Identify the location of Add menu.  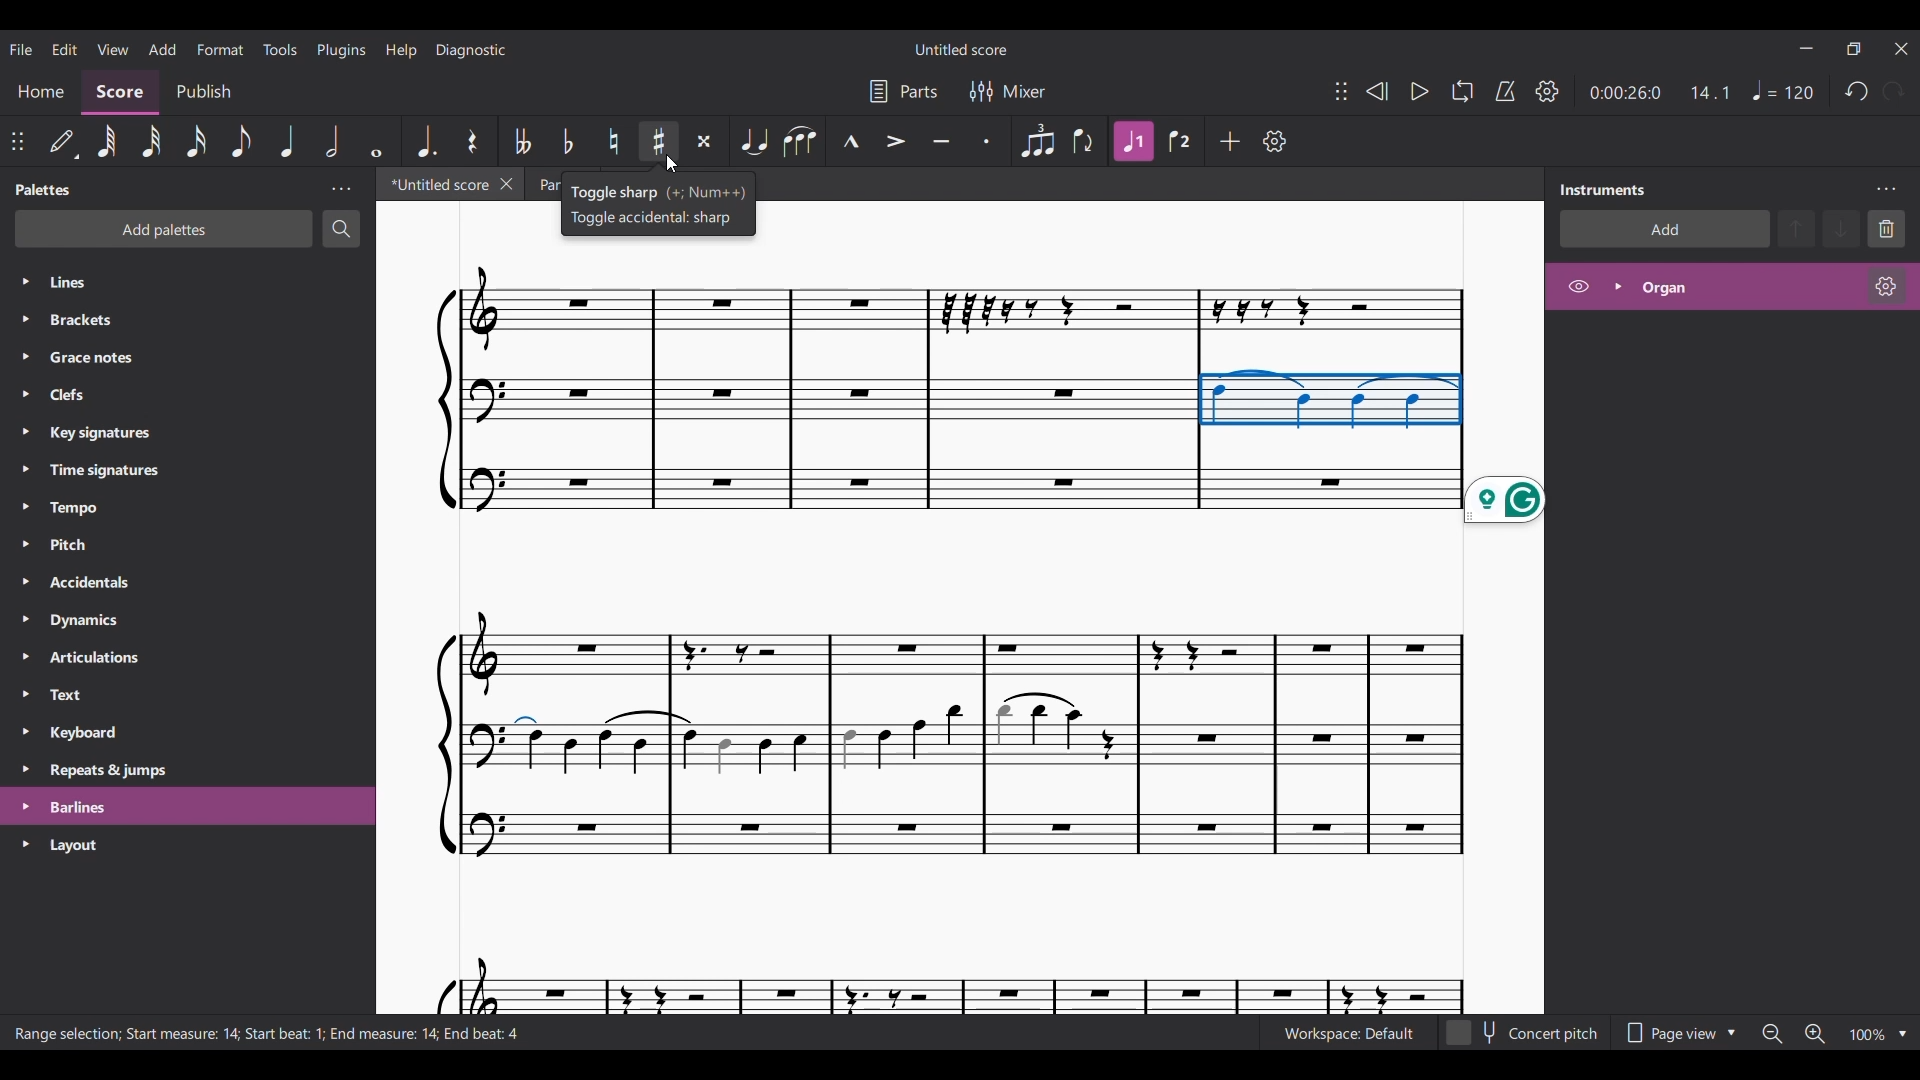
(163, 48).